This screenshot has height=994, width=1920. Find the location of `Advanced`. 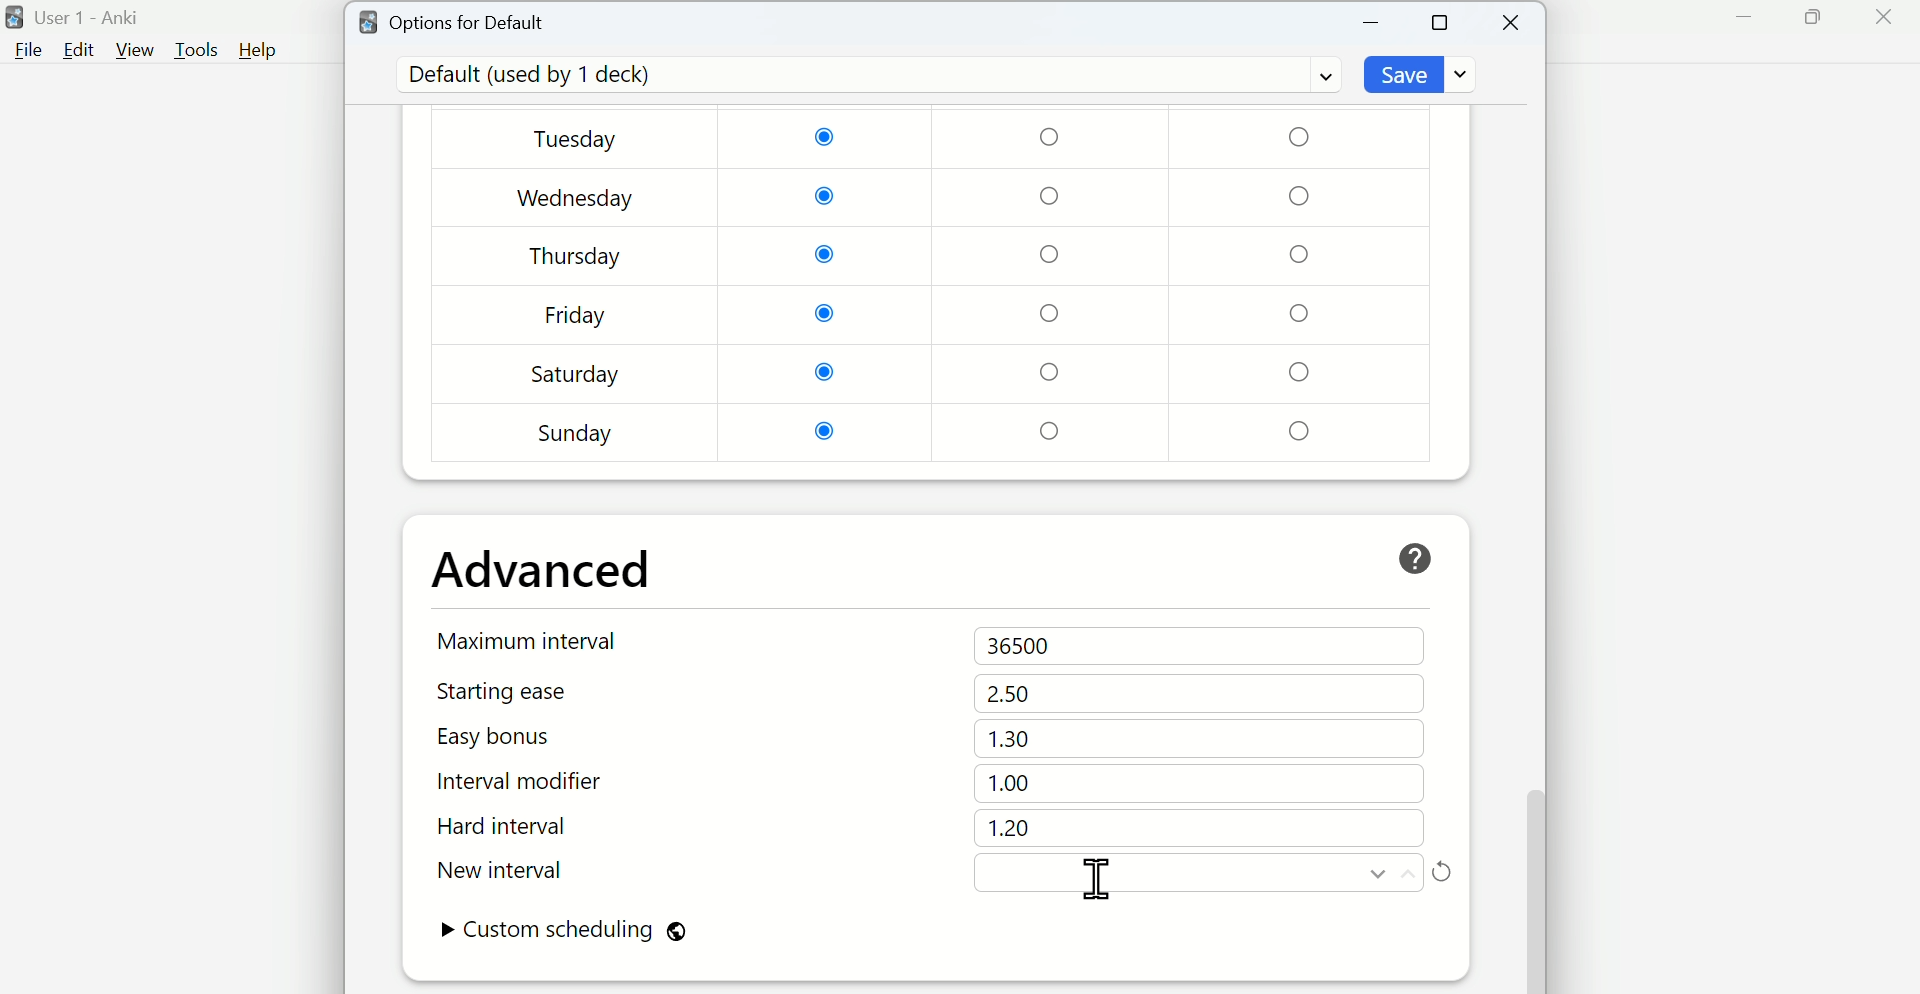

Advanced is located at coordinates (543, 570).